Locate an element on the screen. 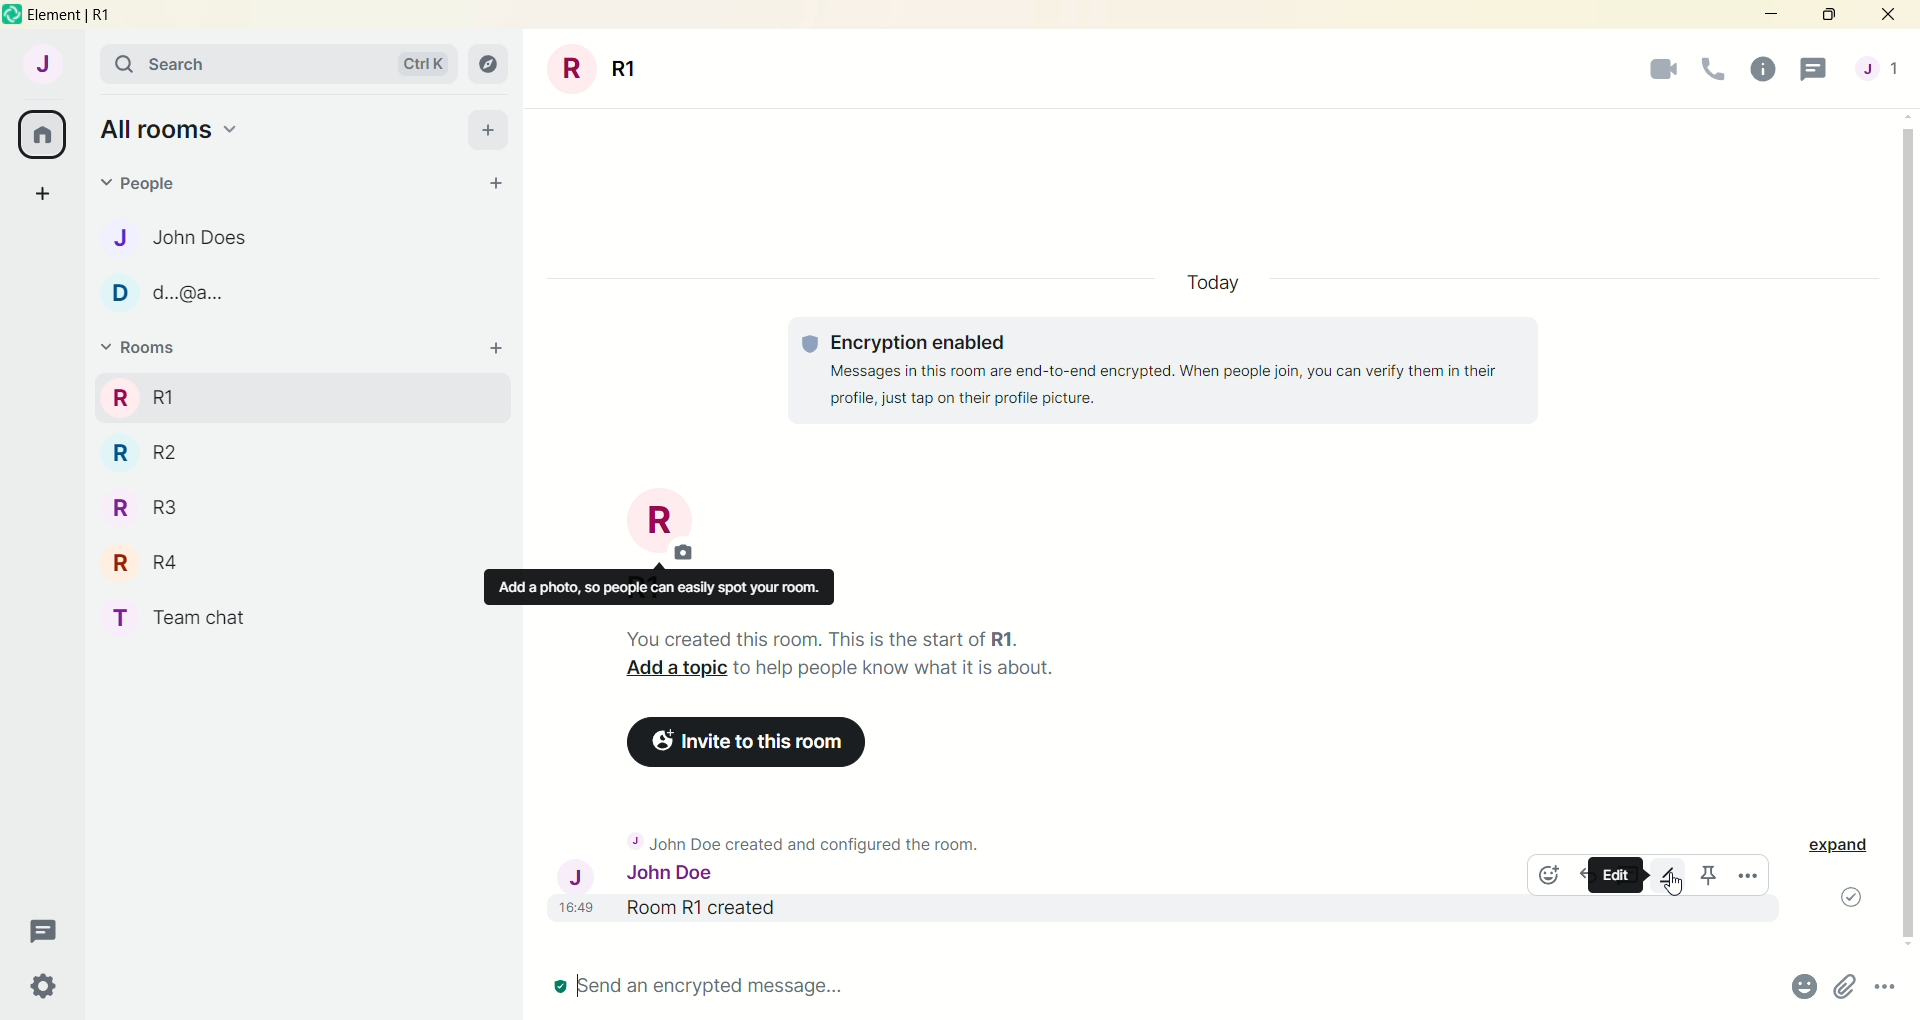 The height and width of the screenshot is (1020, 1920). pin is located at coordinates (1709, 876).